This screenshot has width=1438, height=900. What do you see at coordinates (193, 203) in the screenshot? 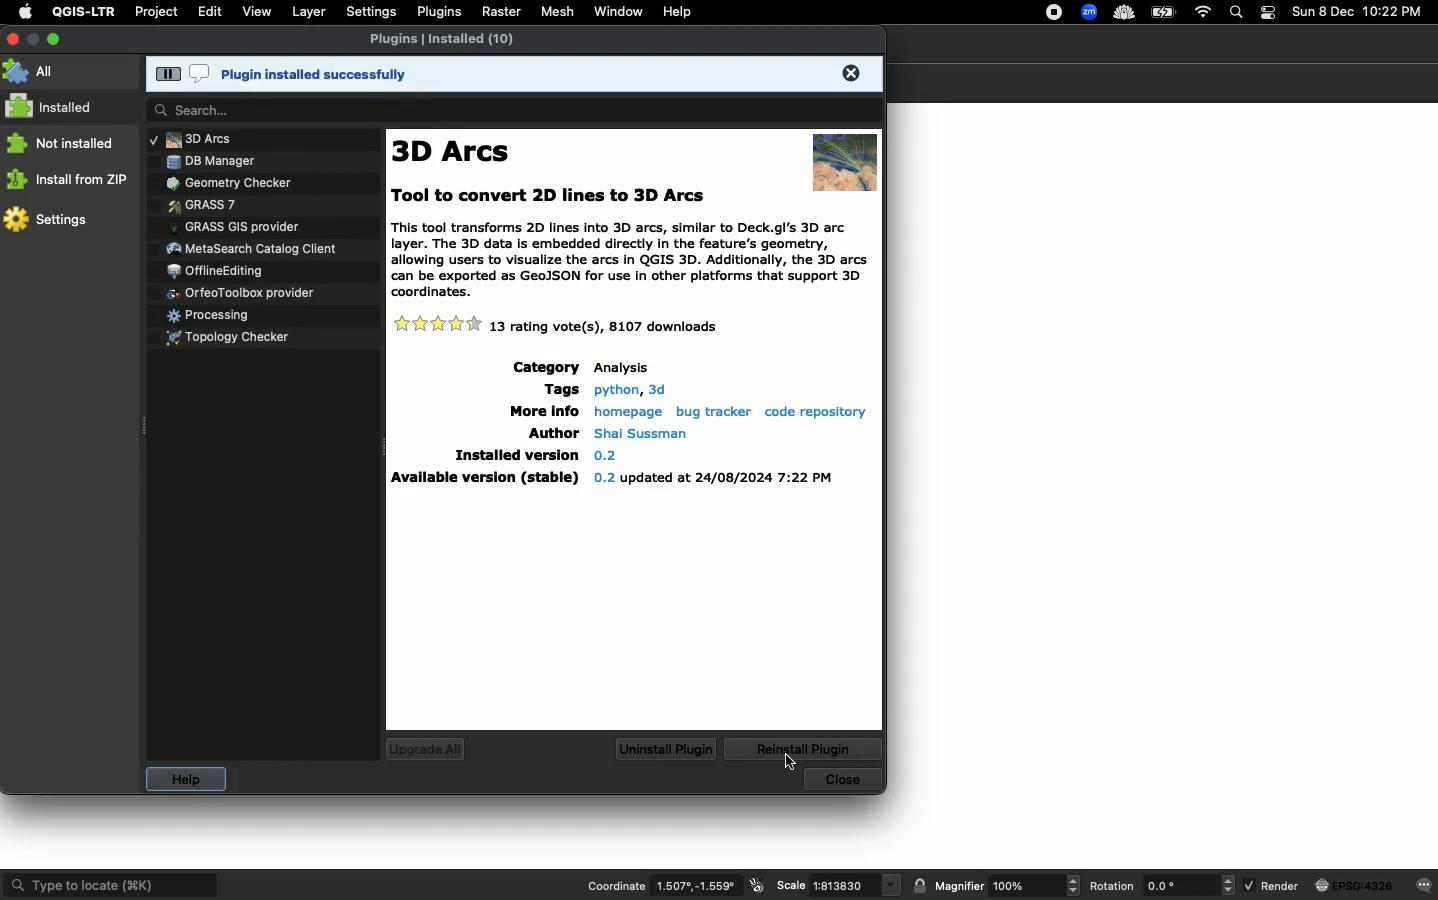
I see `Plugins` at bounding box center [193, 203].